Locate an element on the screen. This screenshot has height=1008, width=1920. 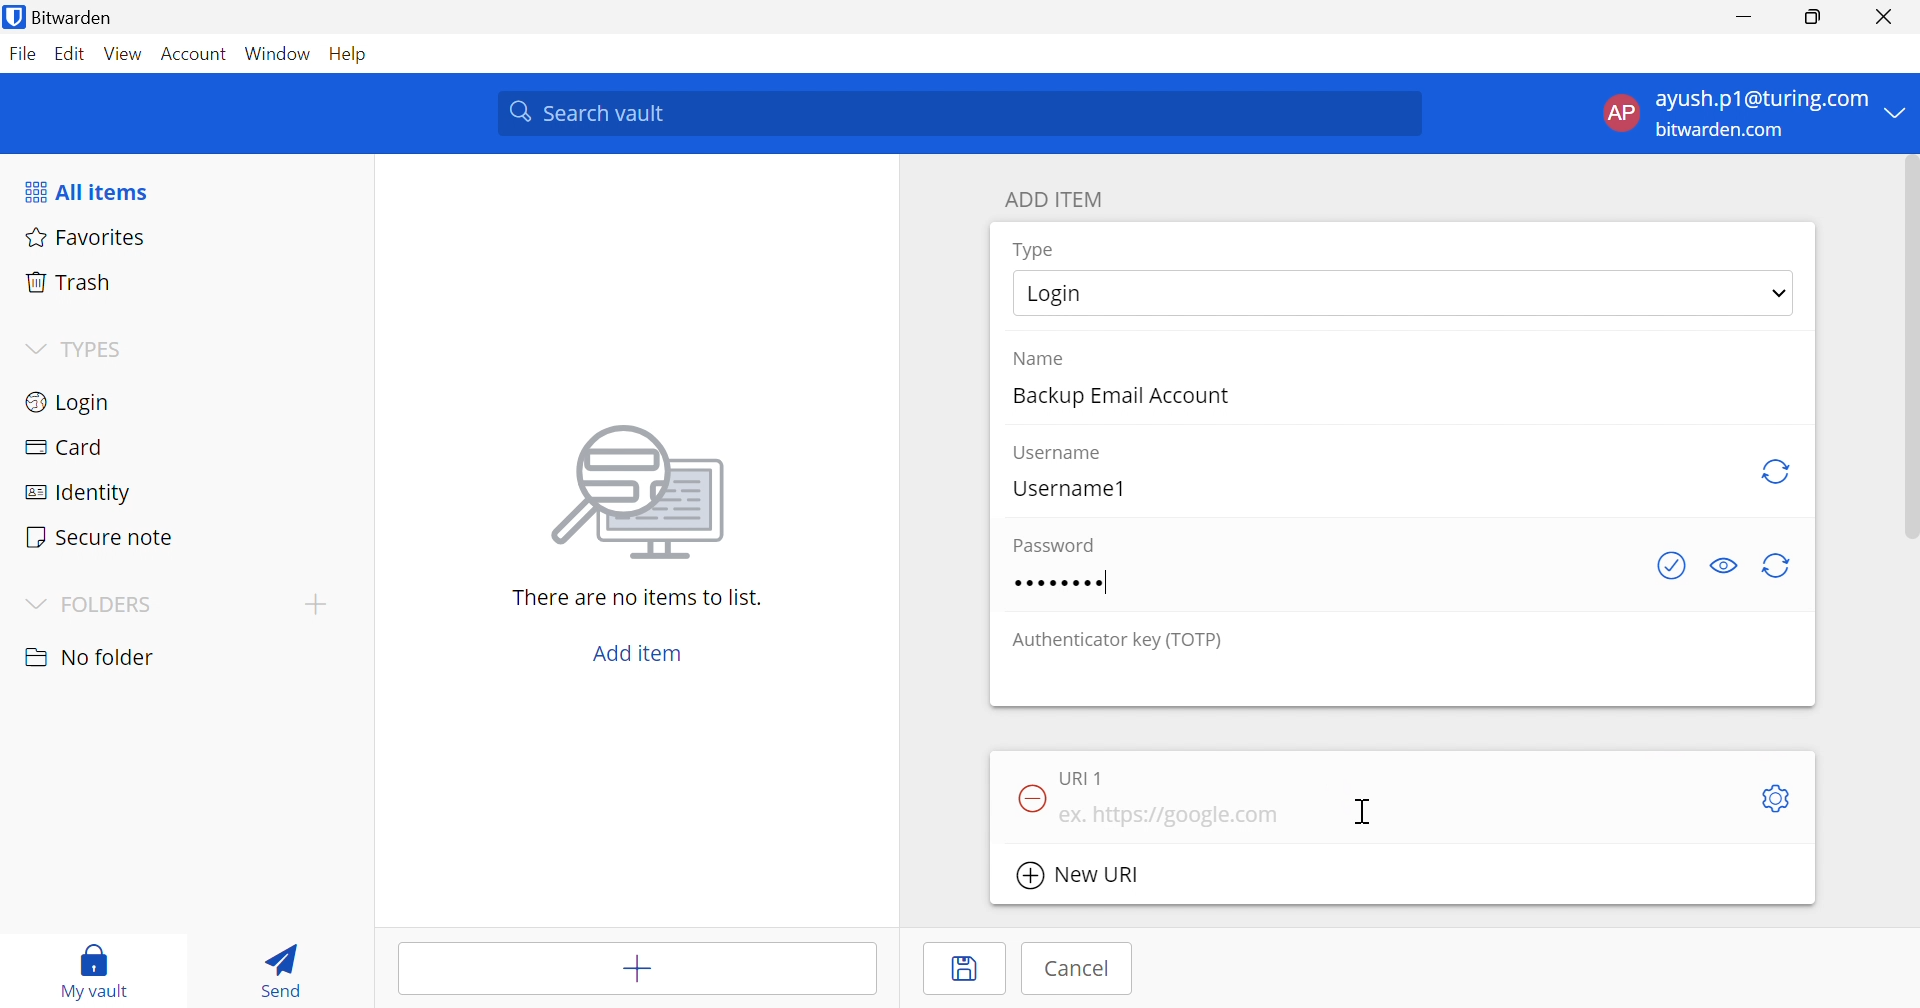
ayush.p1@gmail.com is located at coordinates (1759, 99).